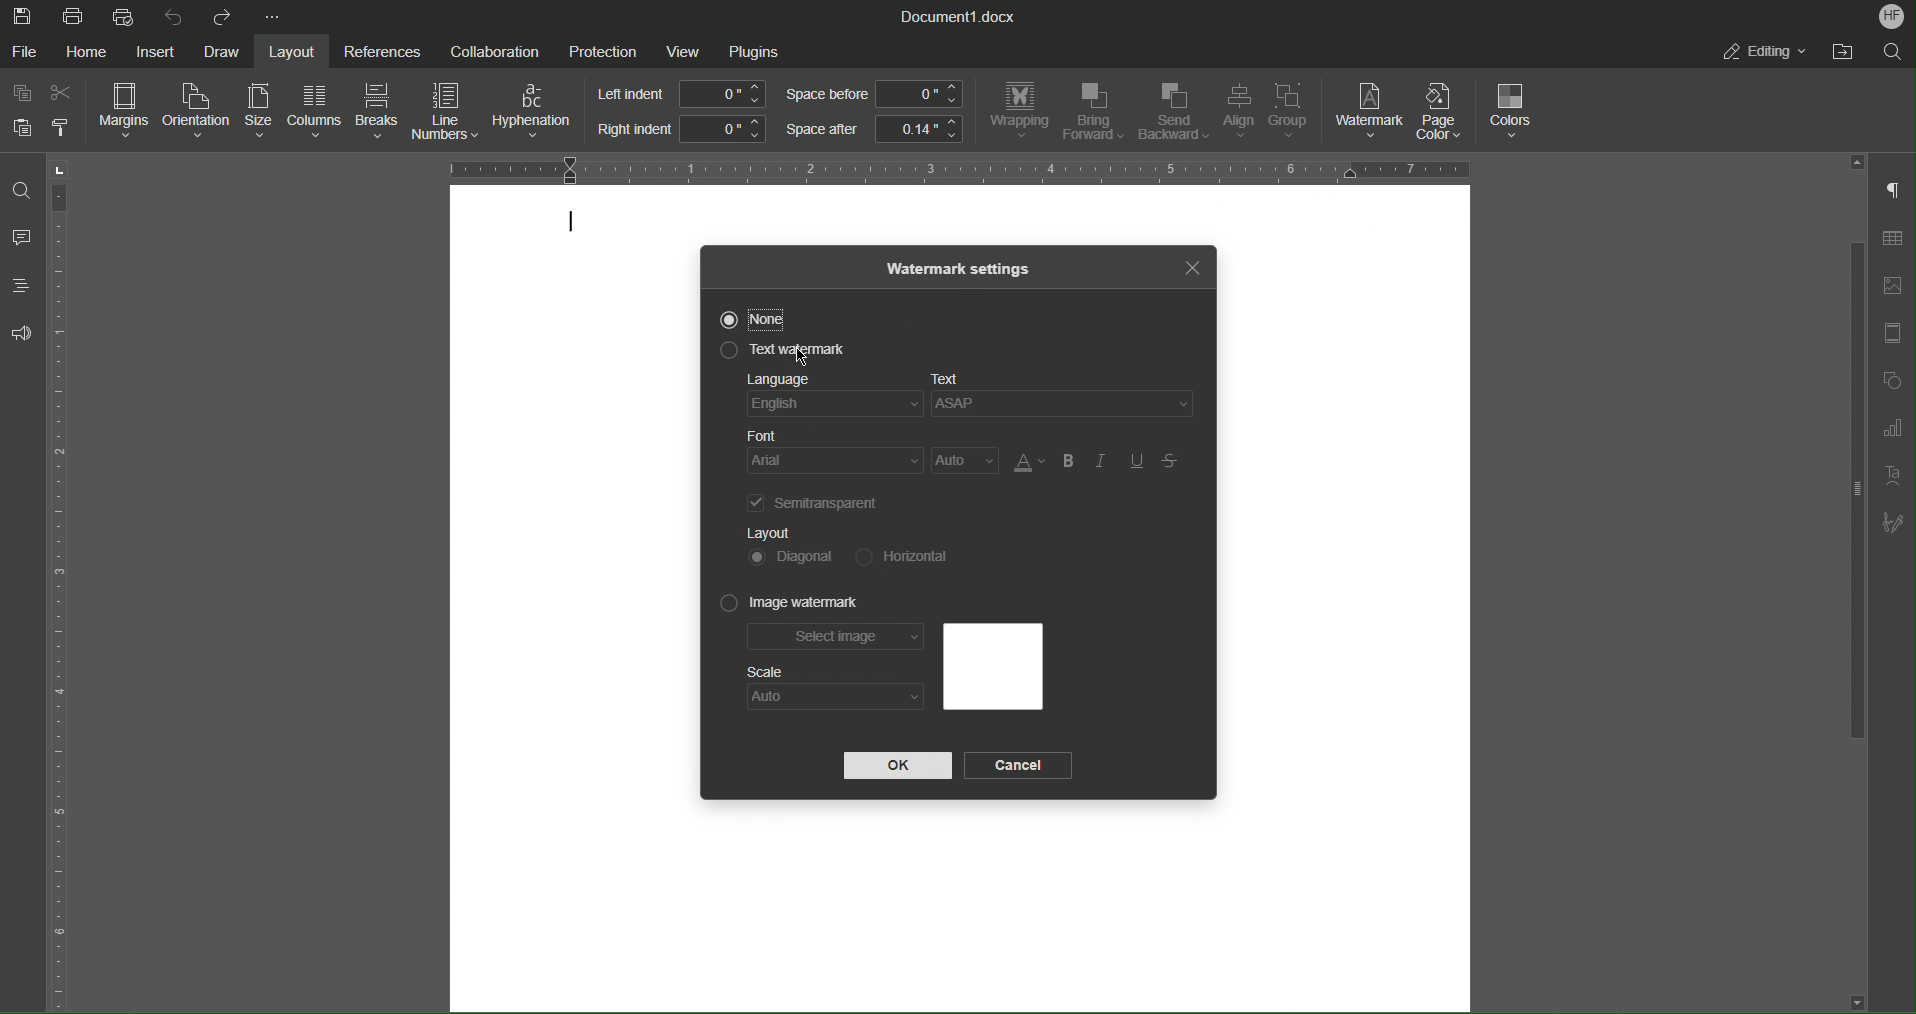 This screenshot has width=1916, height=1014. What do you see at coordinates (792, 555) in the screenshot?
I see `Diagonal` at bounding box center [792, 555].